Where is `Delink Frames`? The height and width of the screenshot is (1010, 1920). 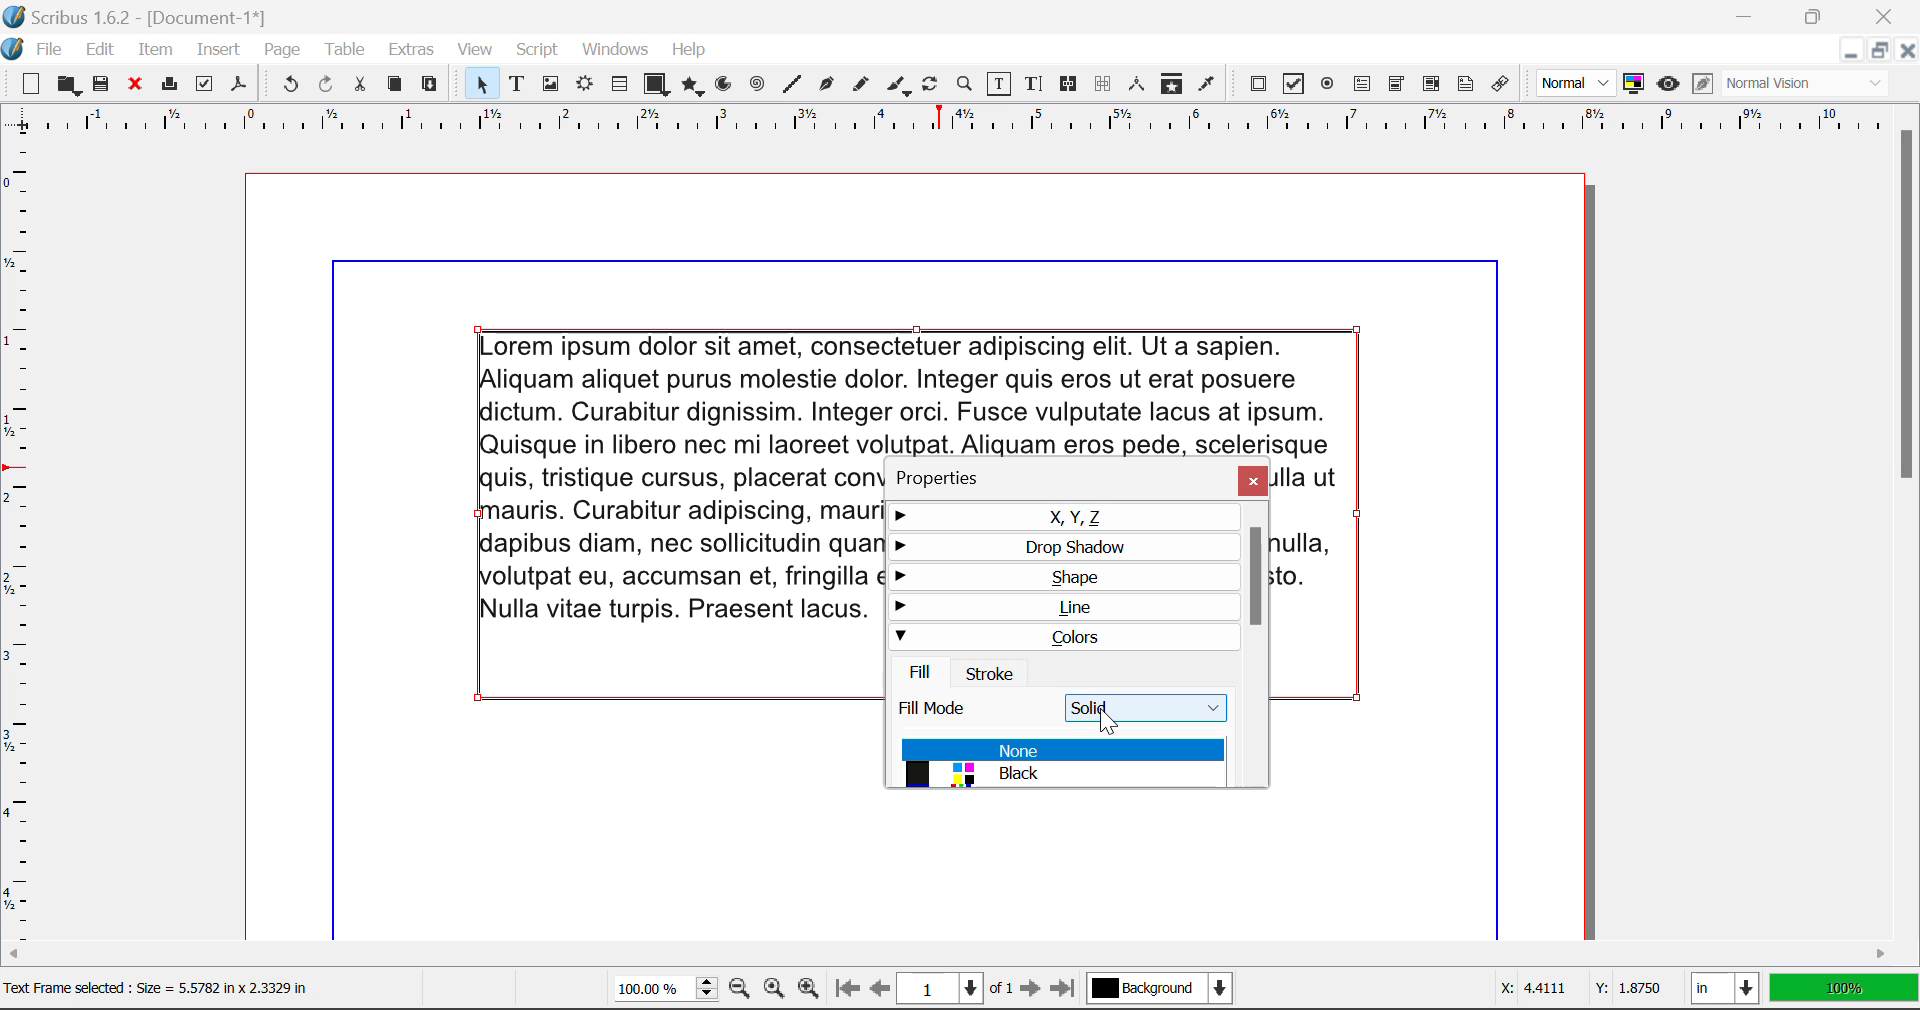 Delink Frames is located at coordinates (1104, 84).